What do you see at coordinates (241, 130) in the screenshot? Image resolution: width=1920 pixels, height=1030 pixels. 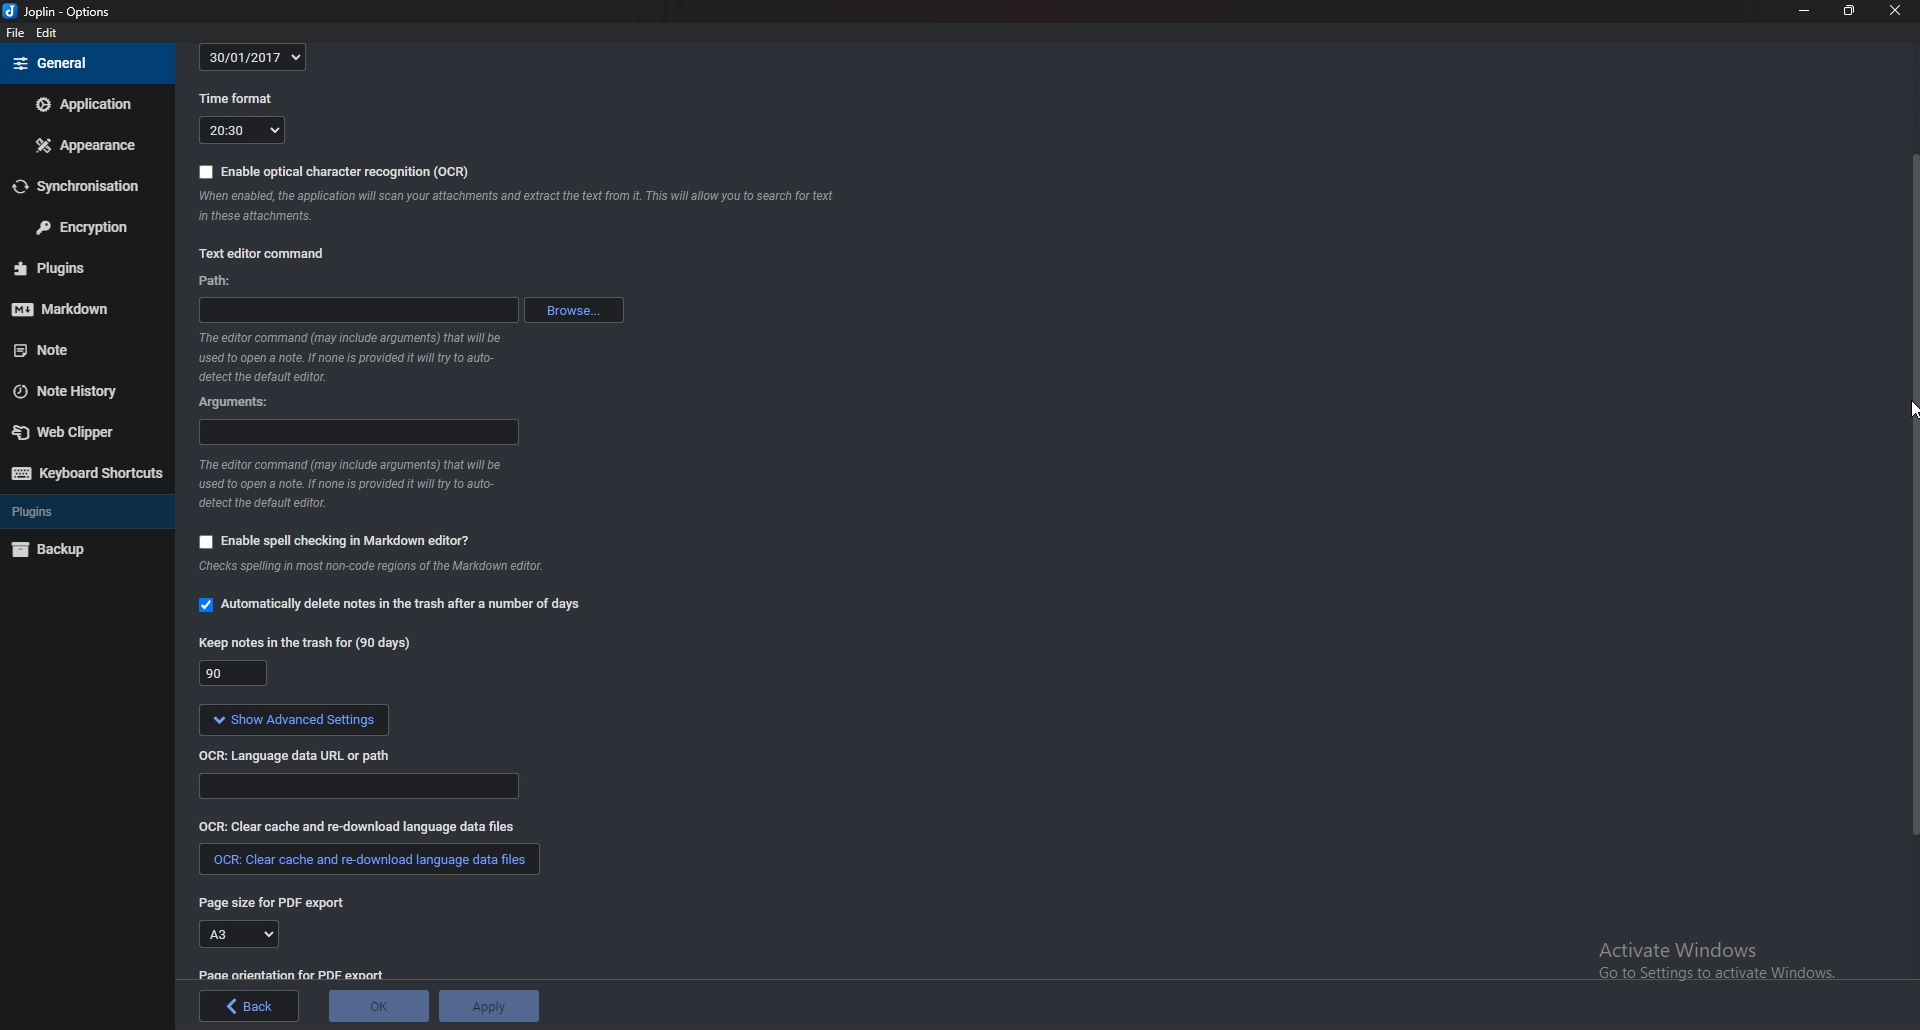 I see `20:30` at bounding box center [241, 130].